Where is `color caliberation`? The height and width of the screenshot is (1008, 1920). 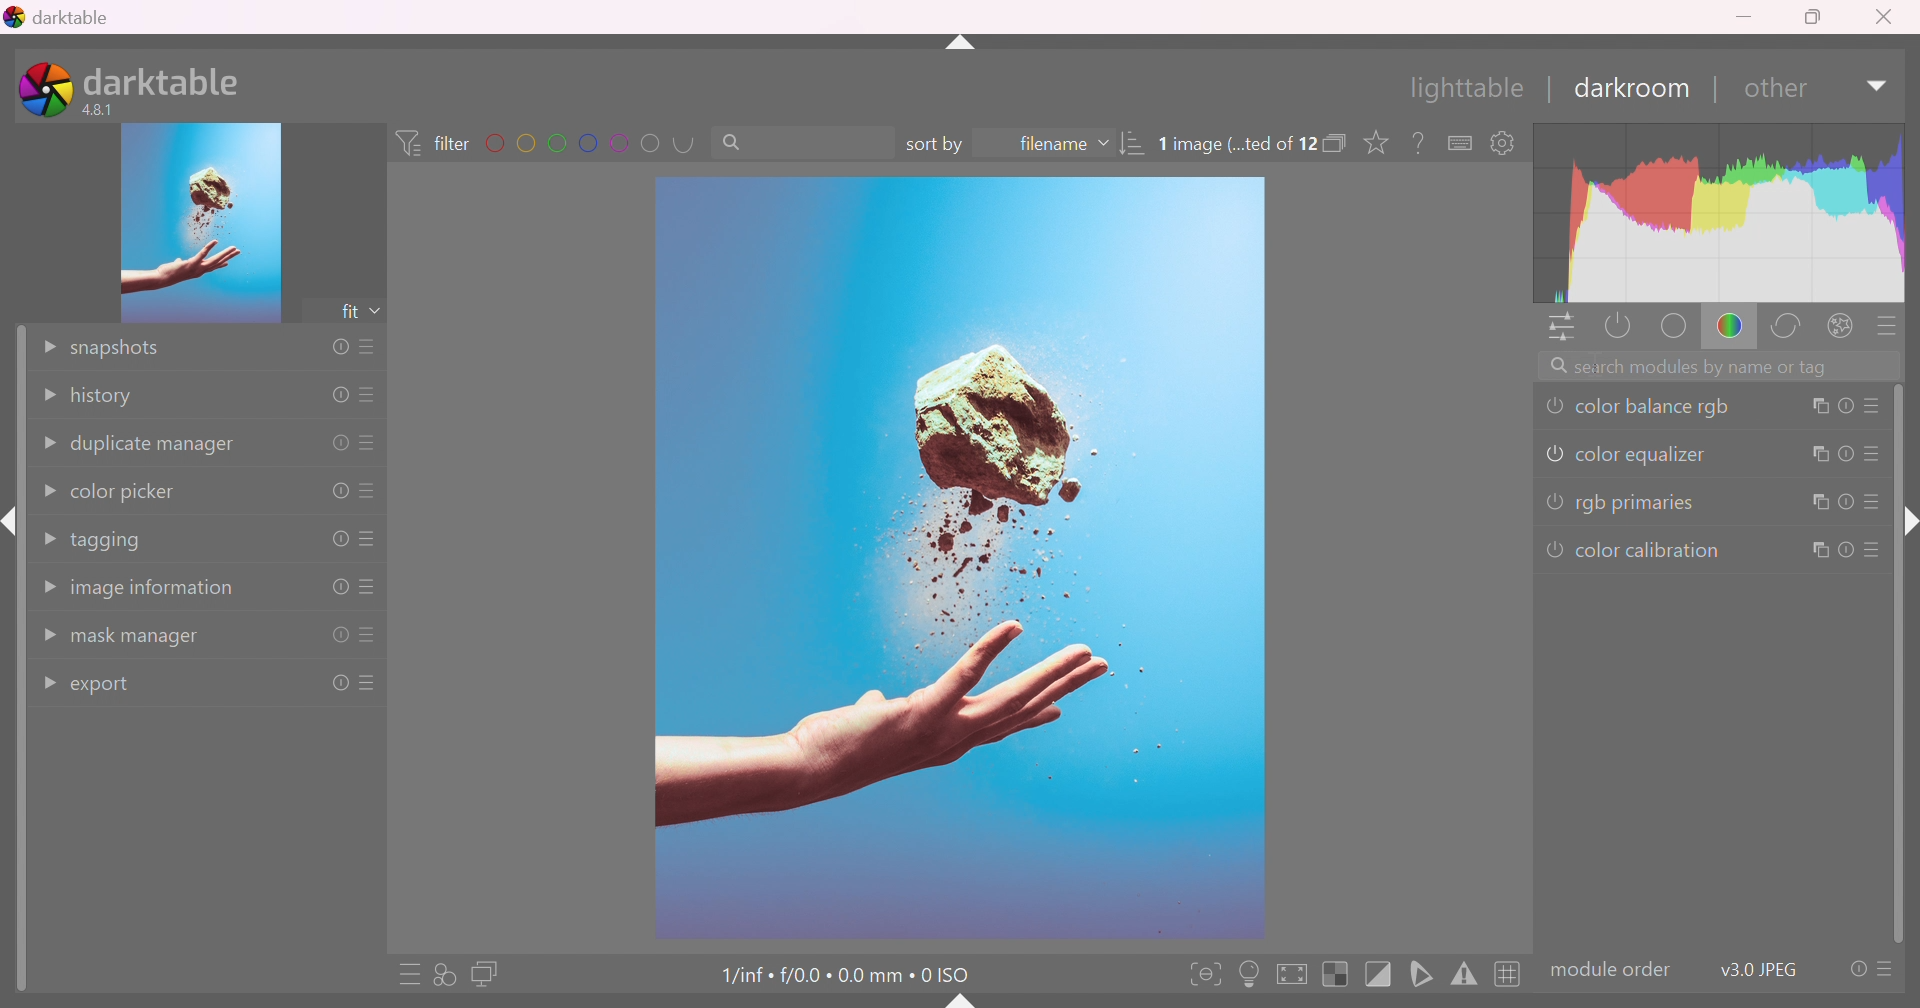 color caliberation is located at coordinates (1648, 549).